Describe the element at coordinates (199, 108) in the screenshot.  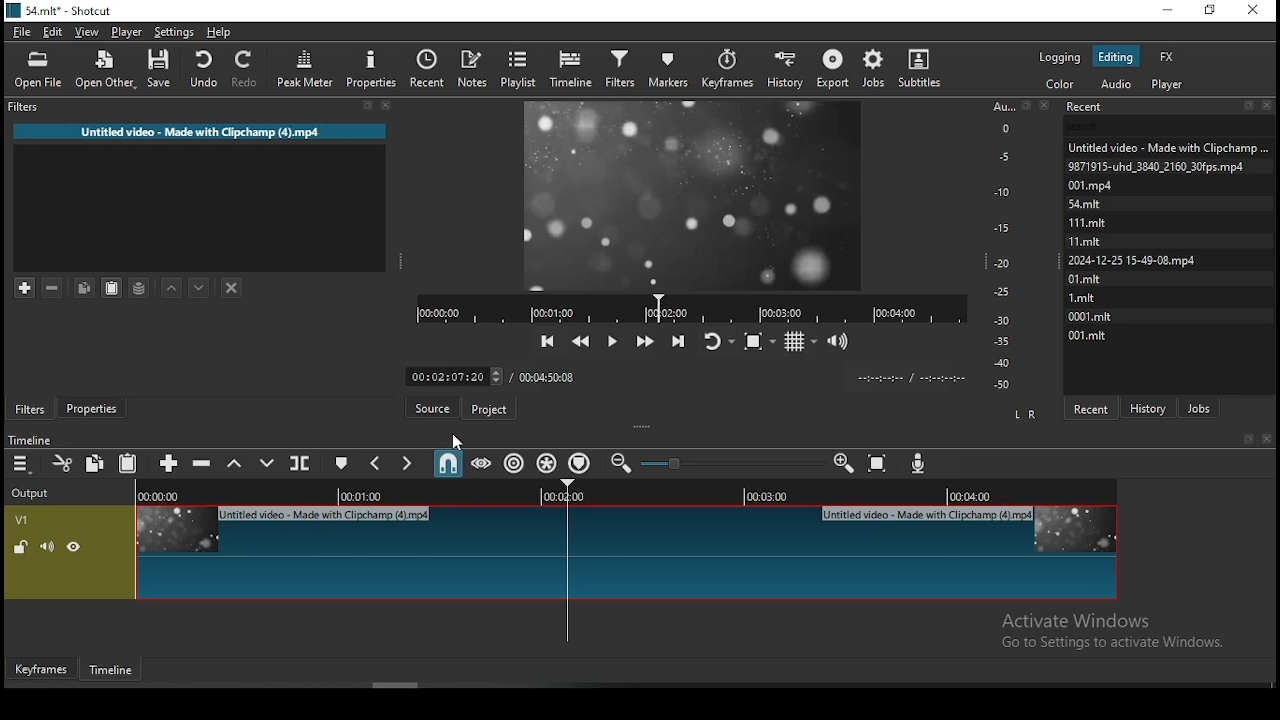
I see `Filter` at that location.